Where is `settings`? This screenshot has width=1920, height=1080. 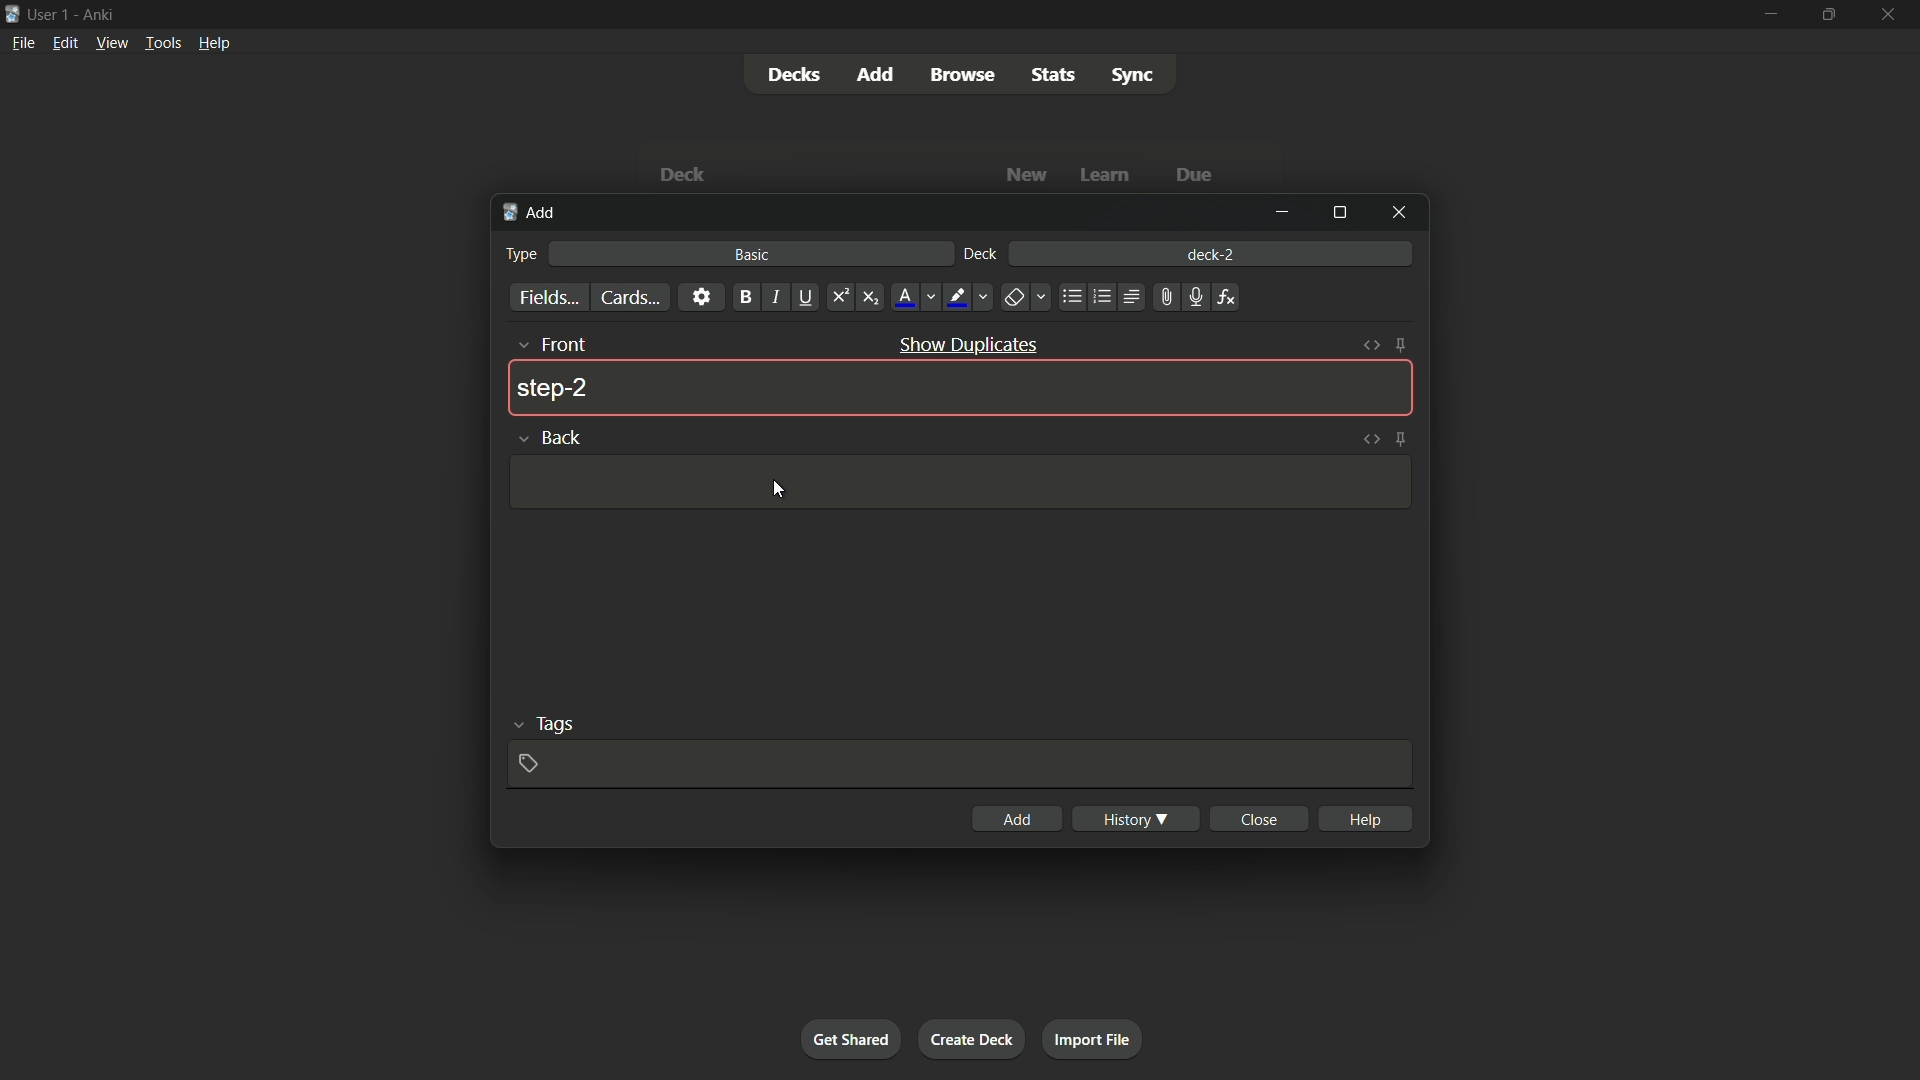
settings is located at coordinates (701, 298).